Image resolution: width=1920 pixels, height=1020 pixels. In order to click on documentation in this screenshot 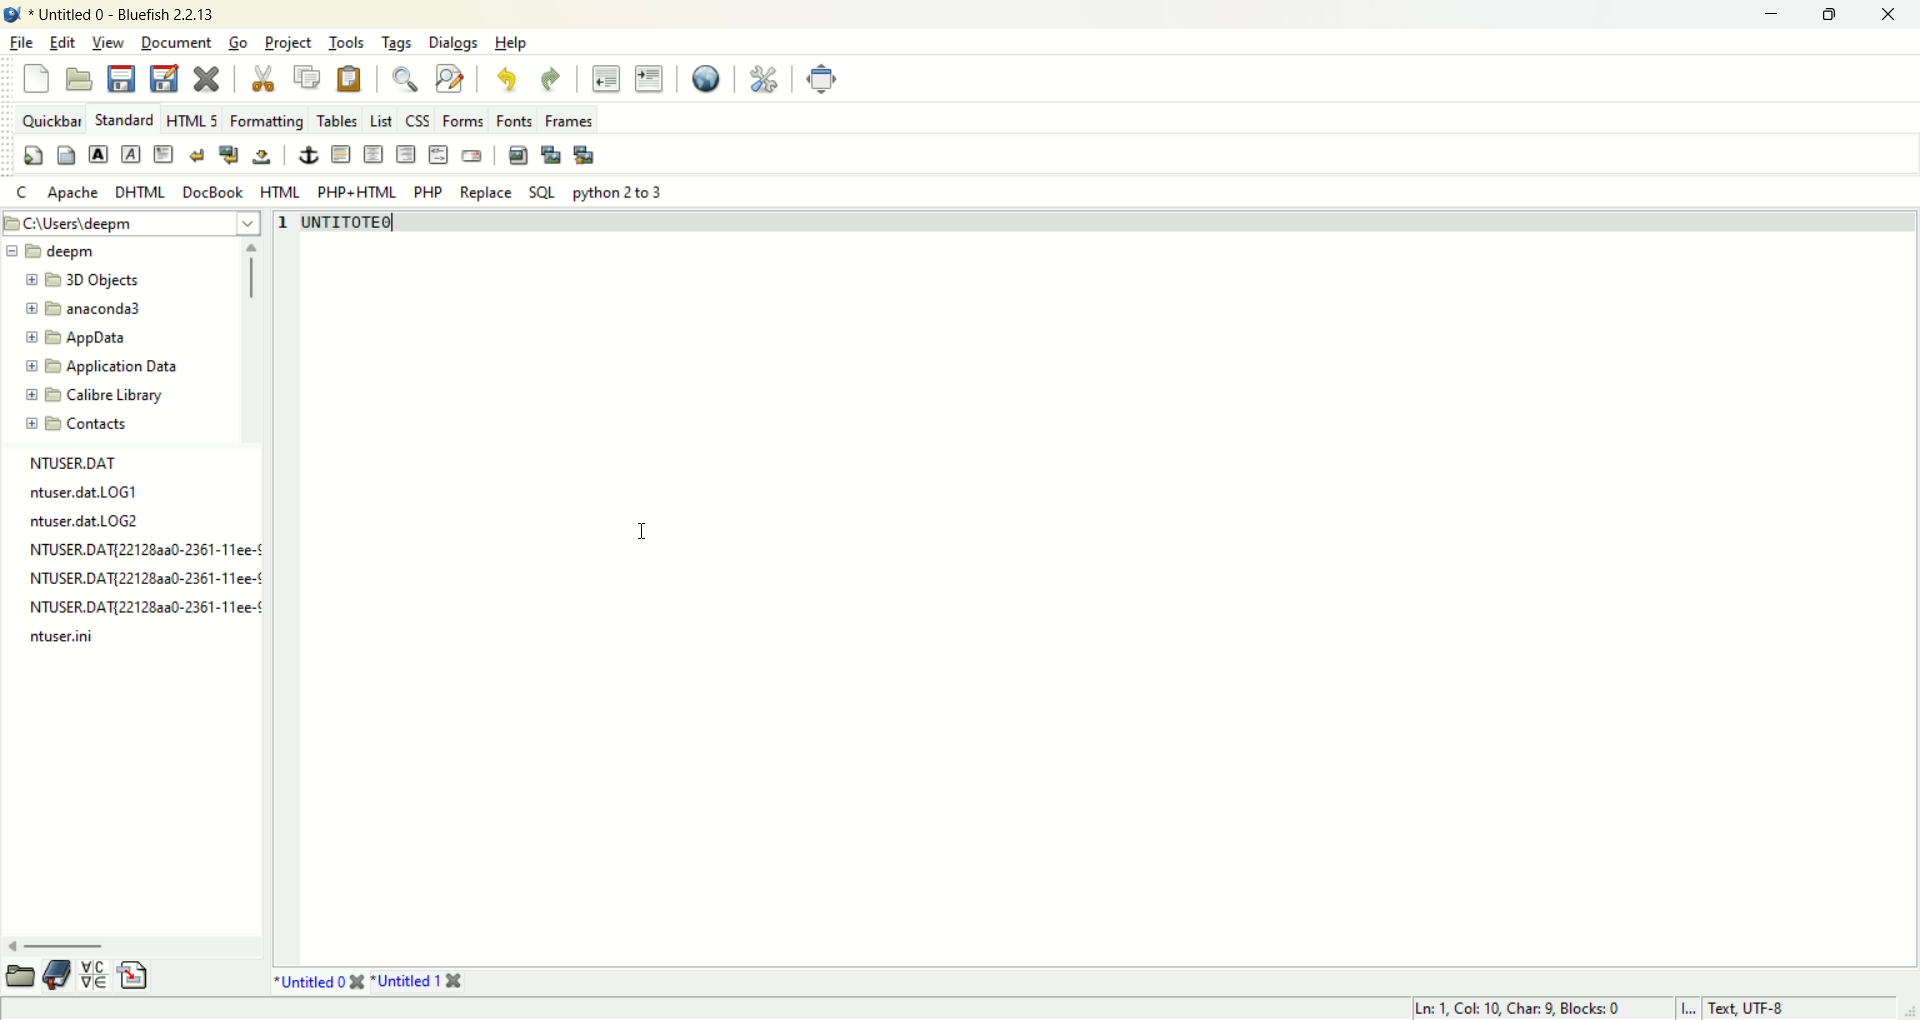, I will do `click(57, 977)`.